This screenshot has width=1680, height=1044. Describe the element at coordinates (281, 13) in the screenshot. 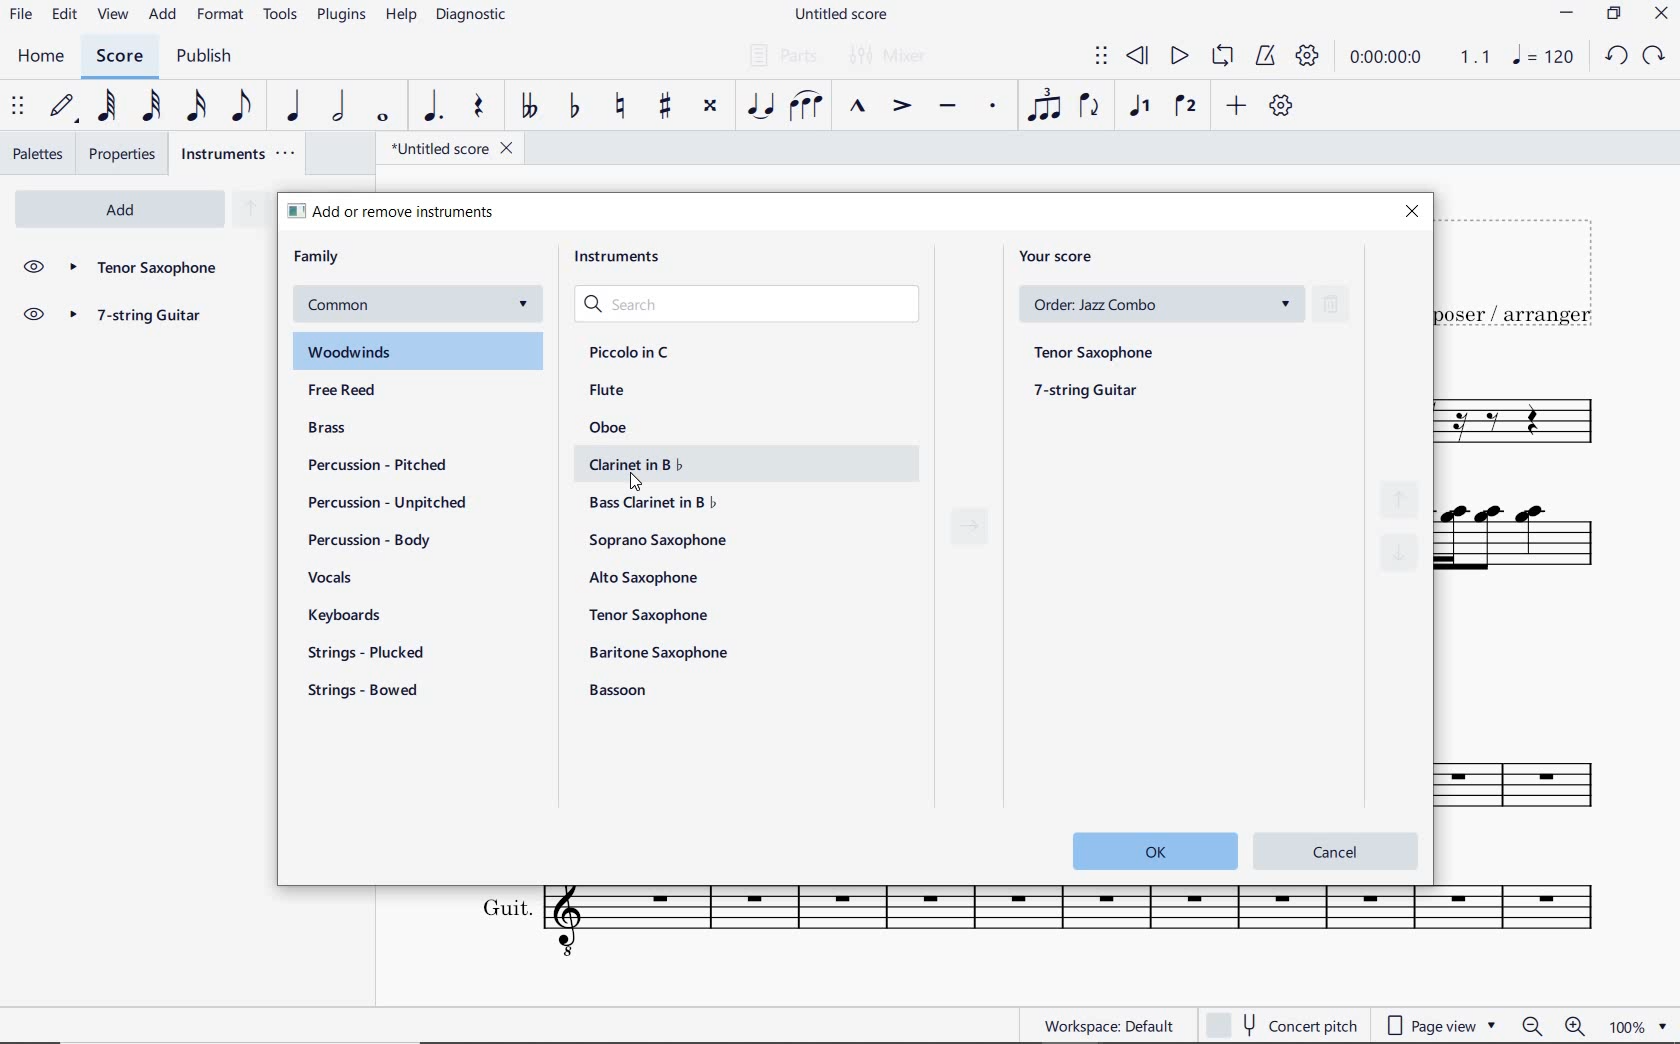

I see `TOOLS` at that location.